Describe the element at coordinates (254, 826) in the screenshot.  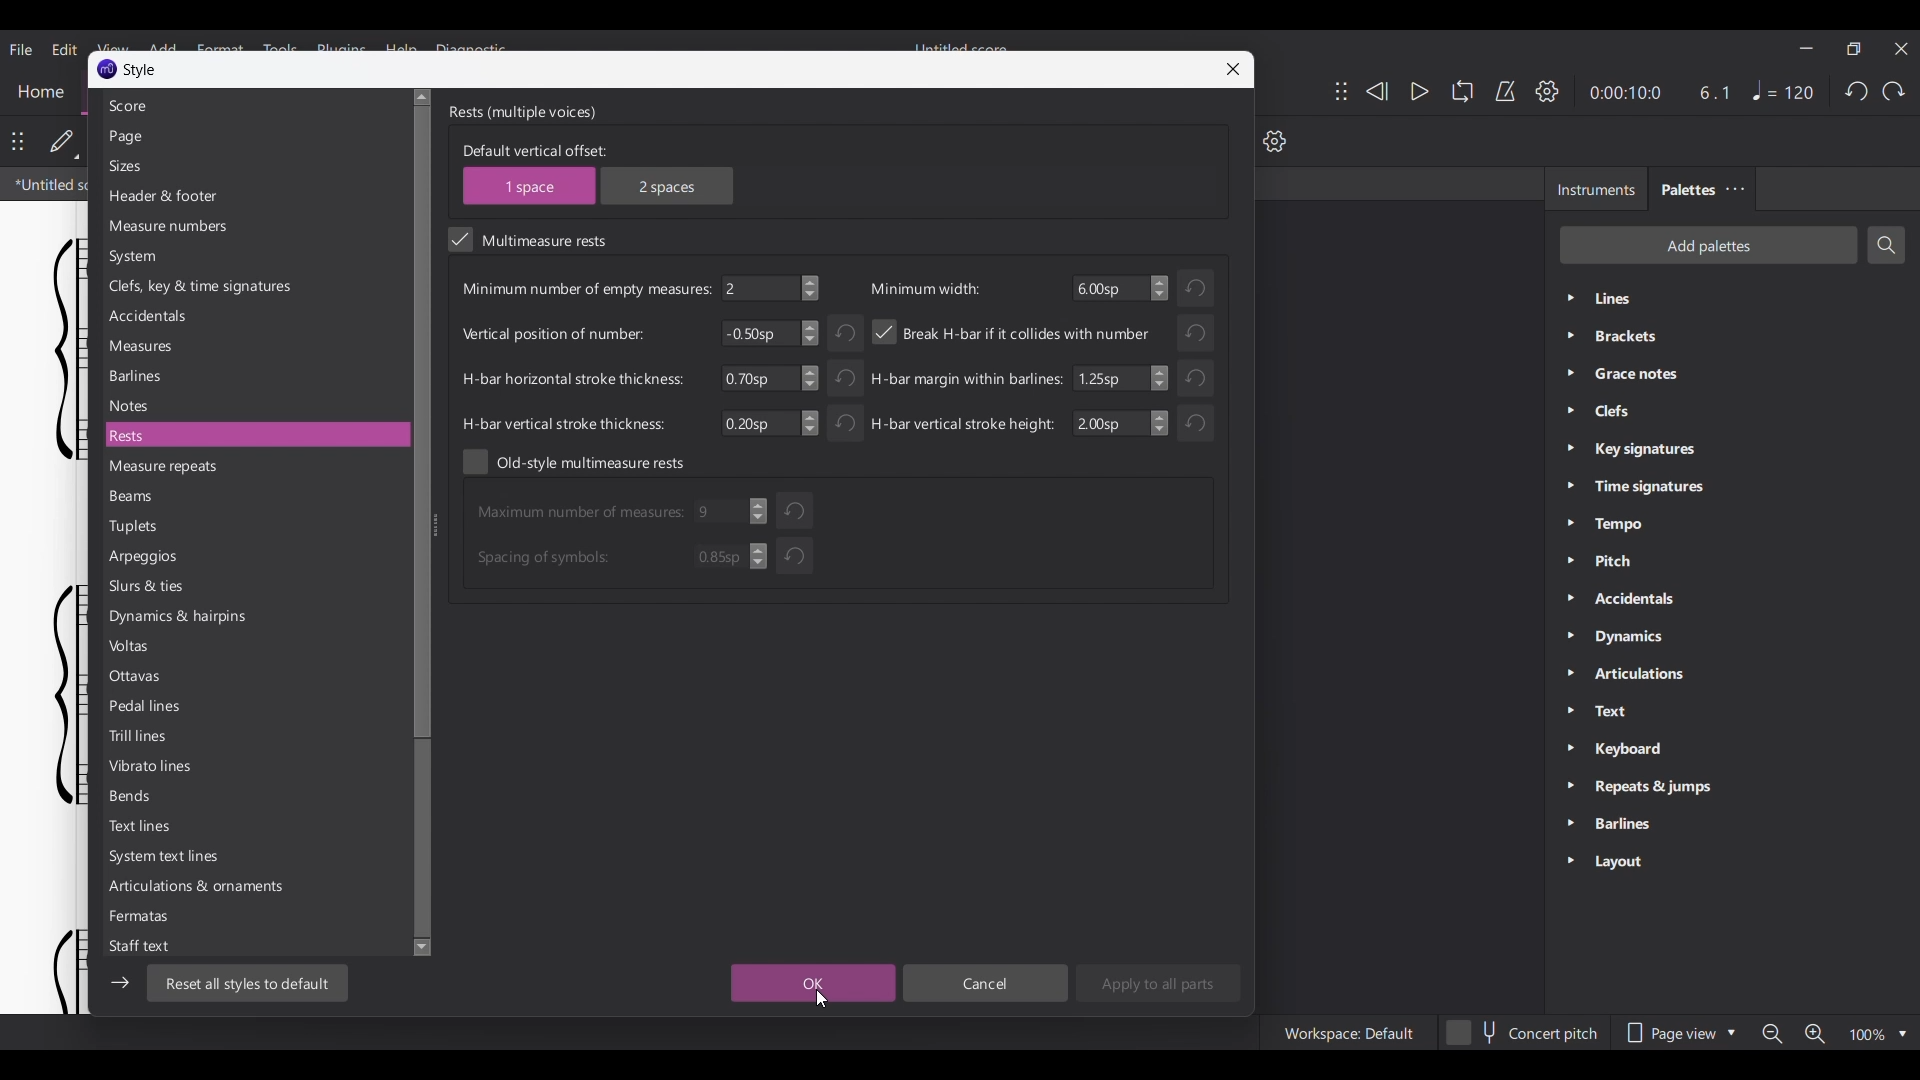
I see `Text lines` at that location.